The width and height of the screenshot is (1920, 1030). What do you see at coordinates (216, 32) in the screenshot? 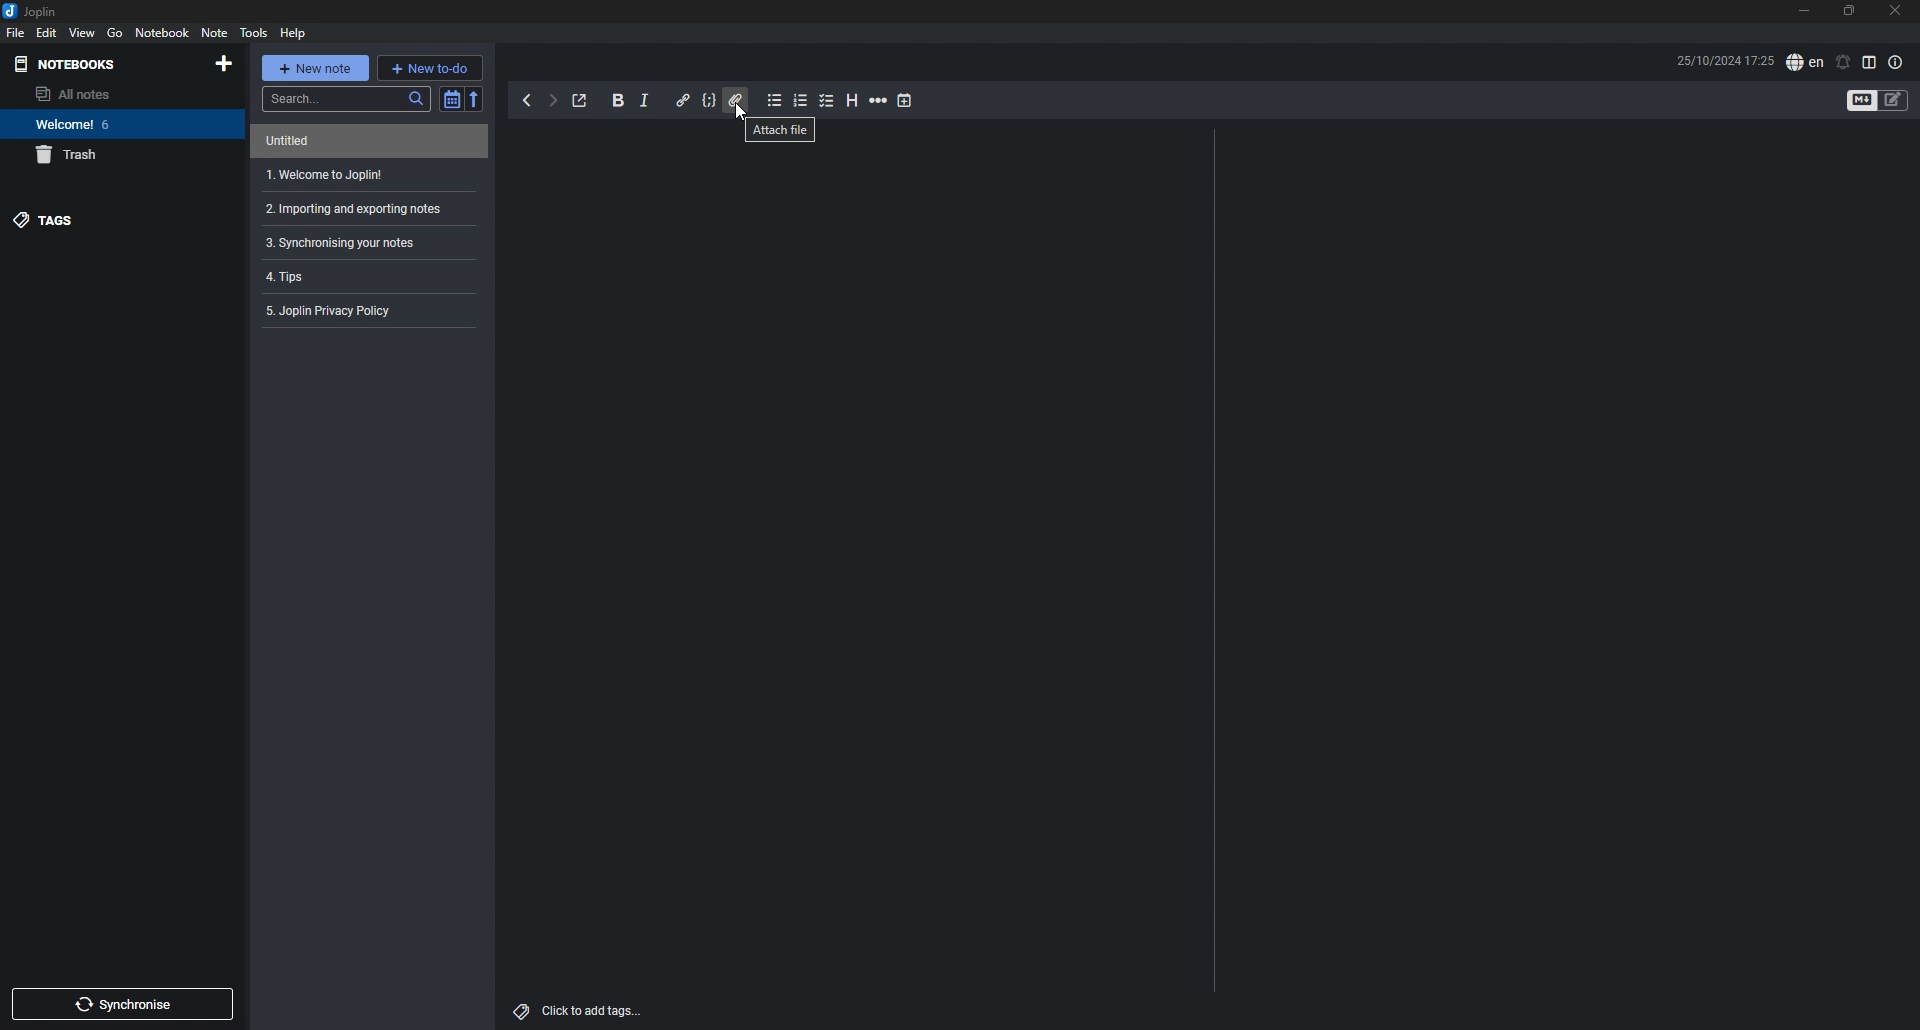
I see `note` at bounding box center [216, 32].